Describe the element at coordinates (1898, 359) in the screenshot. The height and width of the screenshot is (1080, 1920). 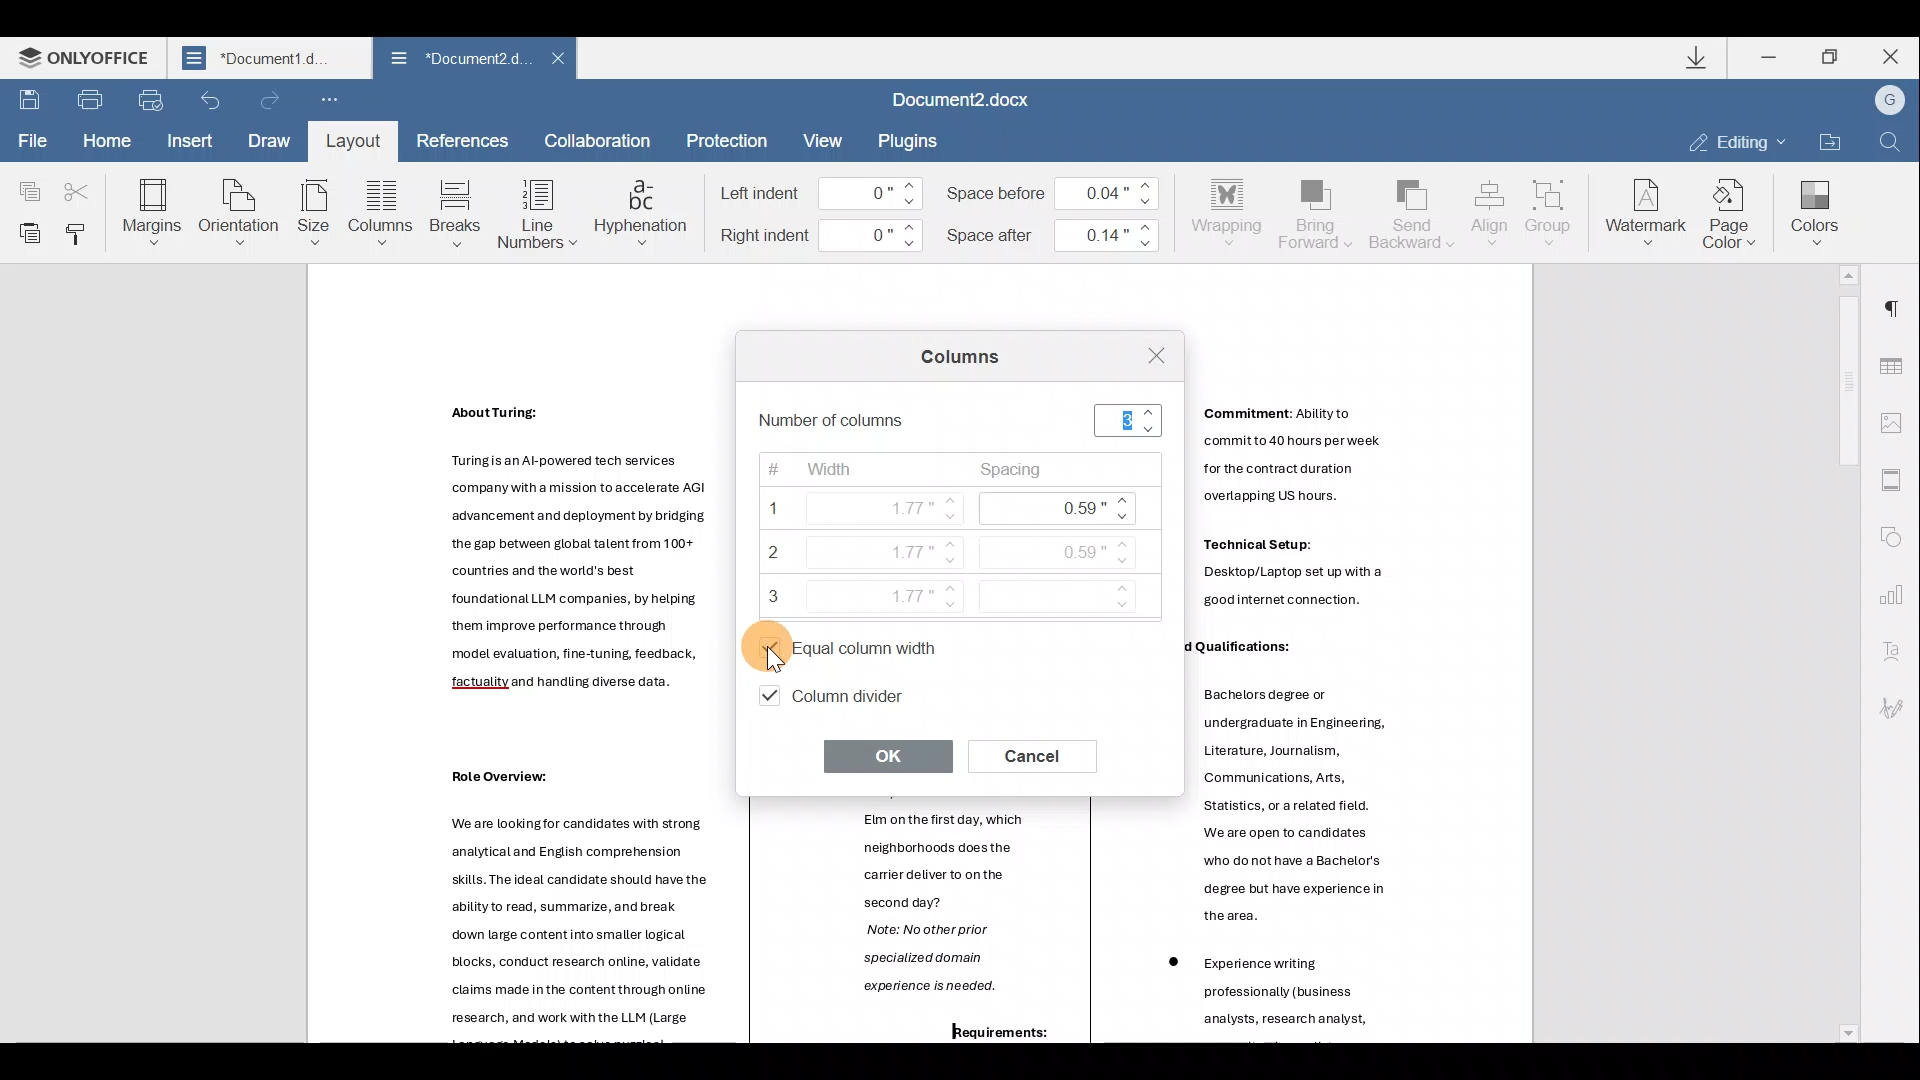
I see `Table settings` at that location.